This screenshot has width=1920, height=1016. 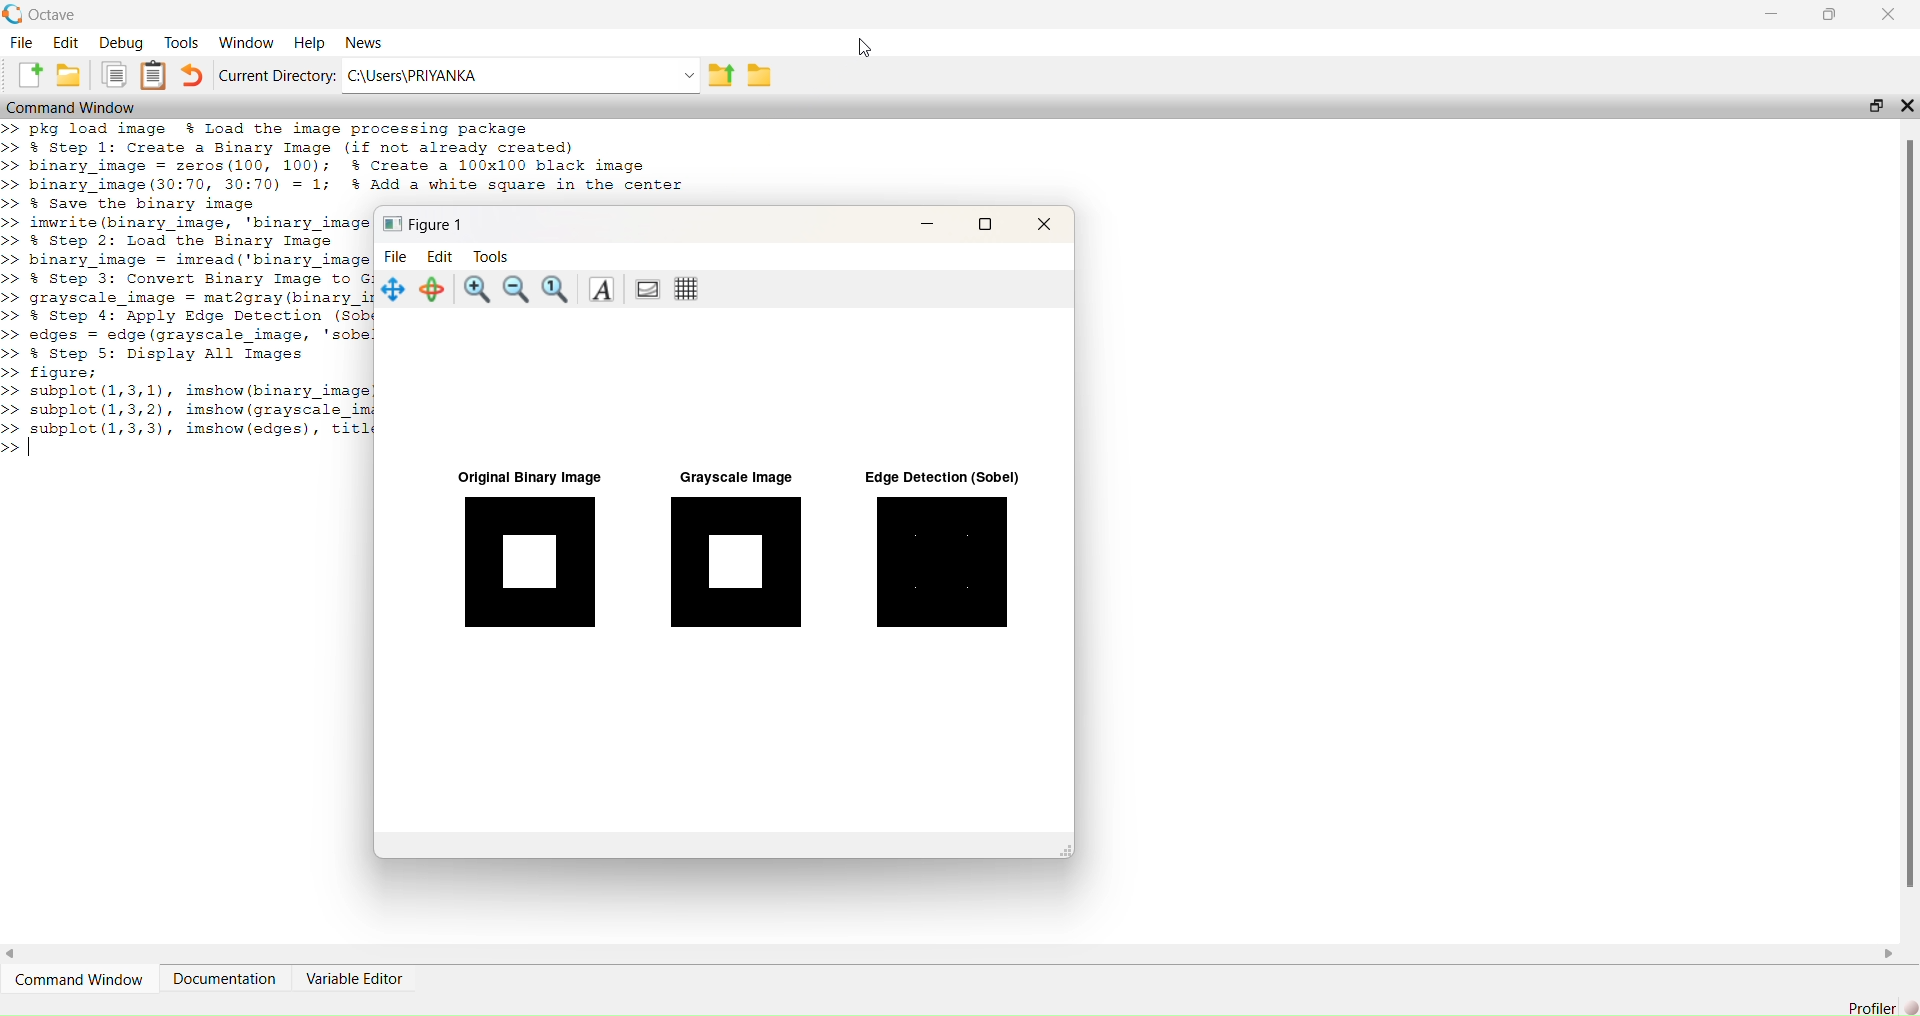 What do you see at coordinates (944, 562) in the screenshot?
I see `Edge Detection (Sobel)` at bounding box center [944, 562].